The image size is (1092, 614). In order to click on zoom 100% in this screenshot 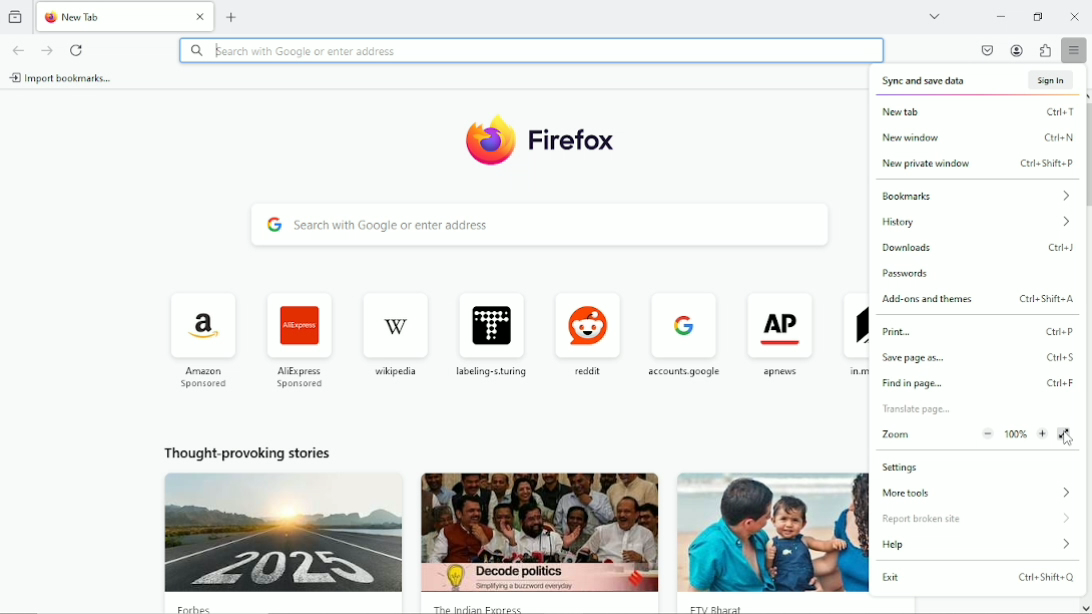, I will do `click(965, 437)`.